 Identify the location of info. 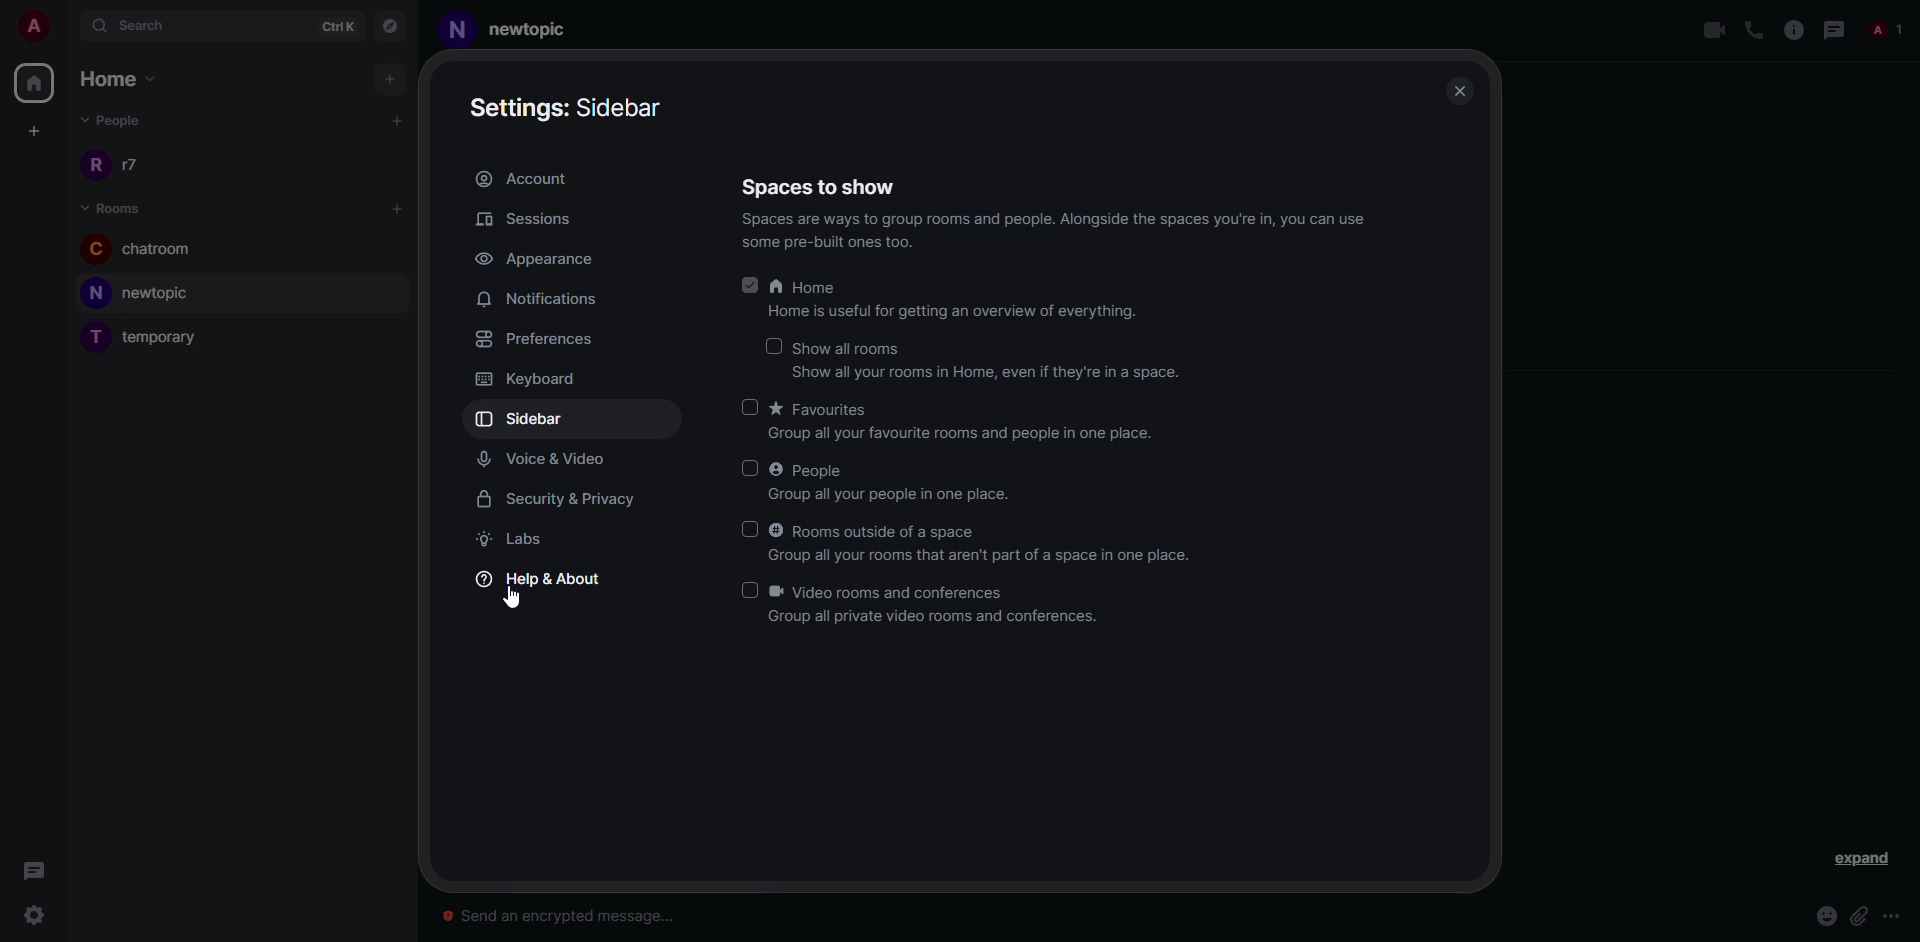
(1794, 30).